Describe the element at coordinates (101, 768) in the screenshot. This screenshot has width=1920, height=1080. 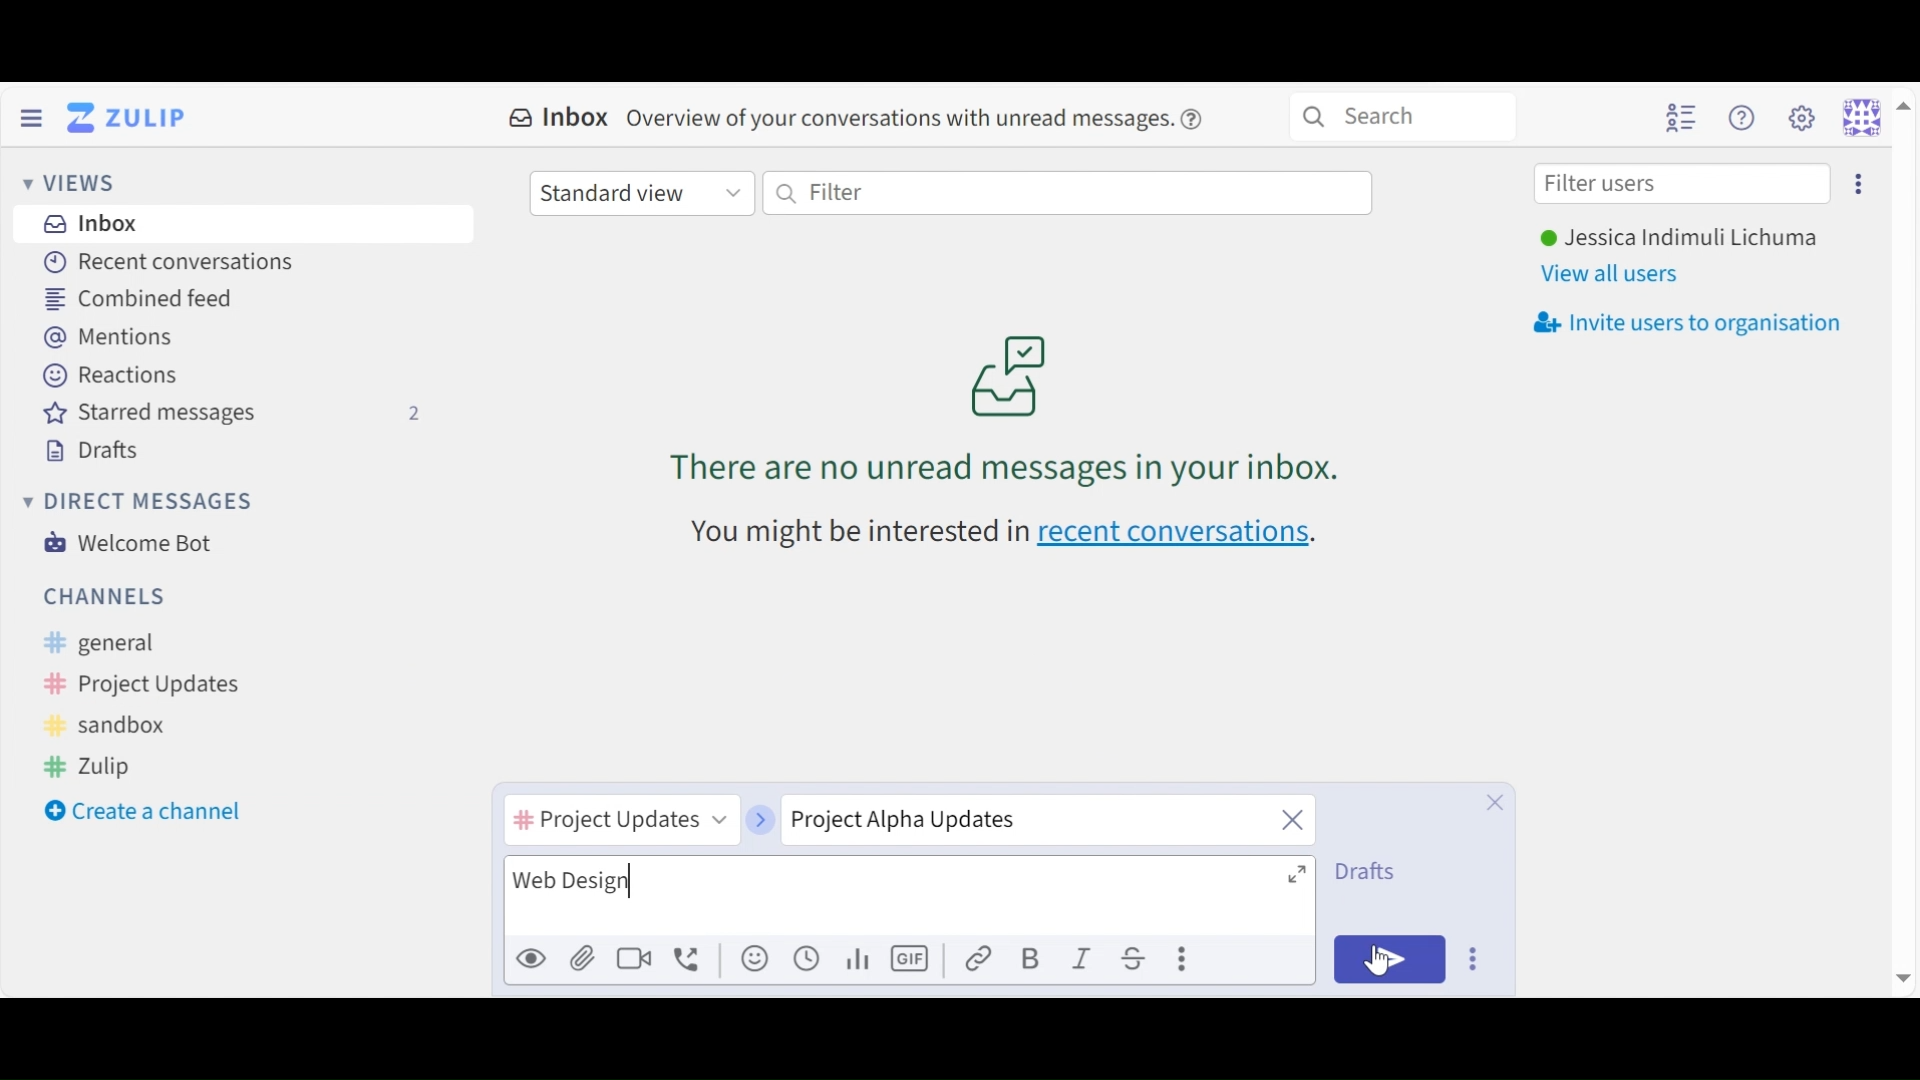
I see `Zulip Channel` at that location.